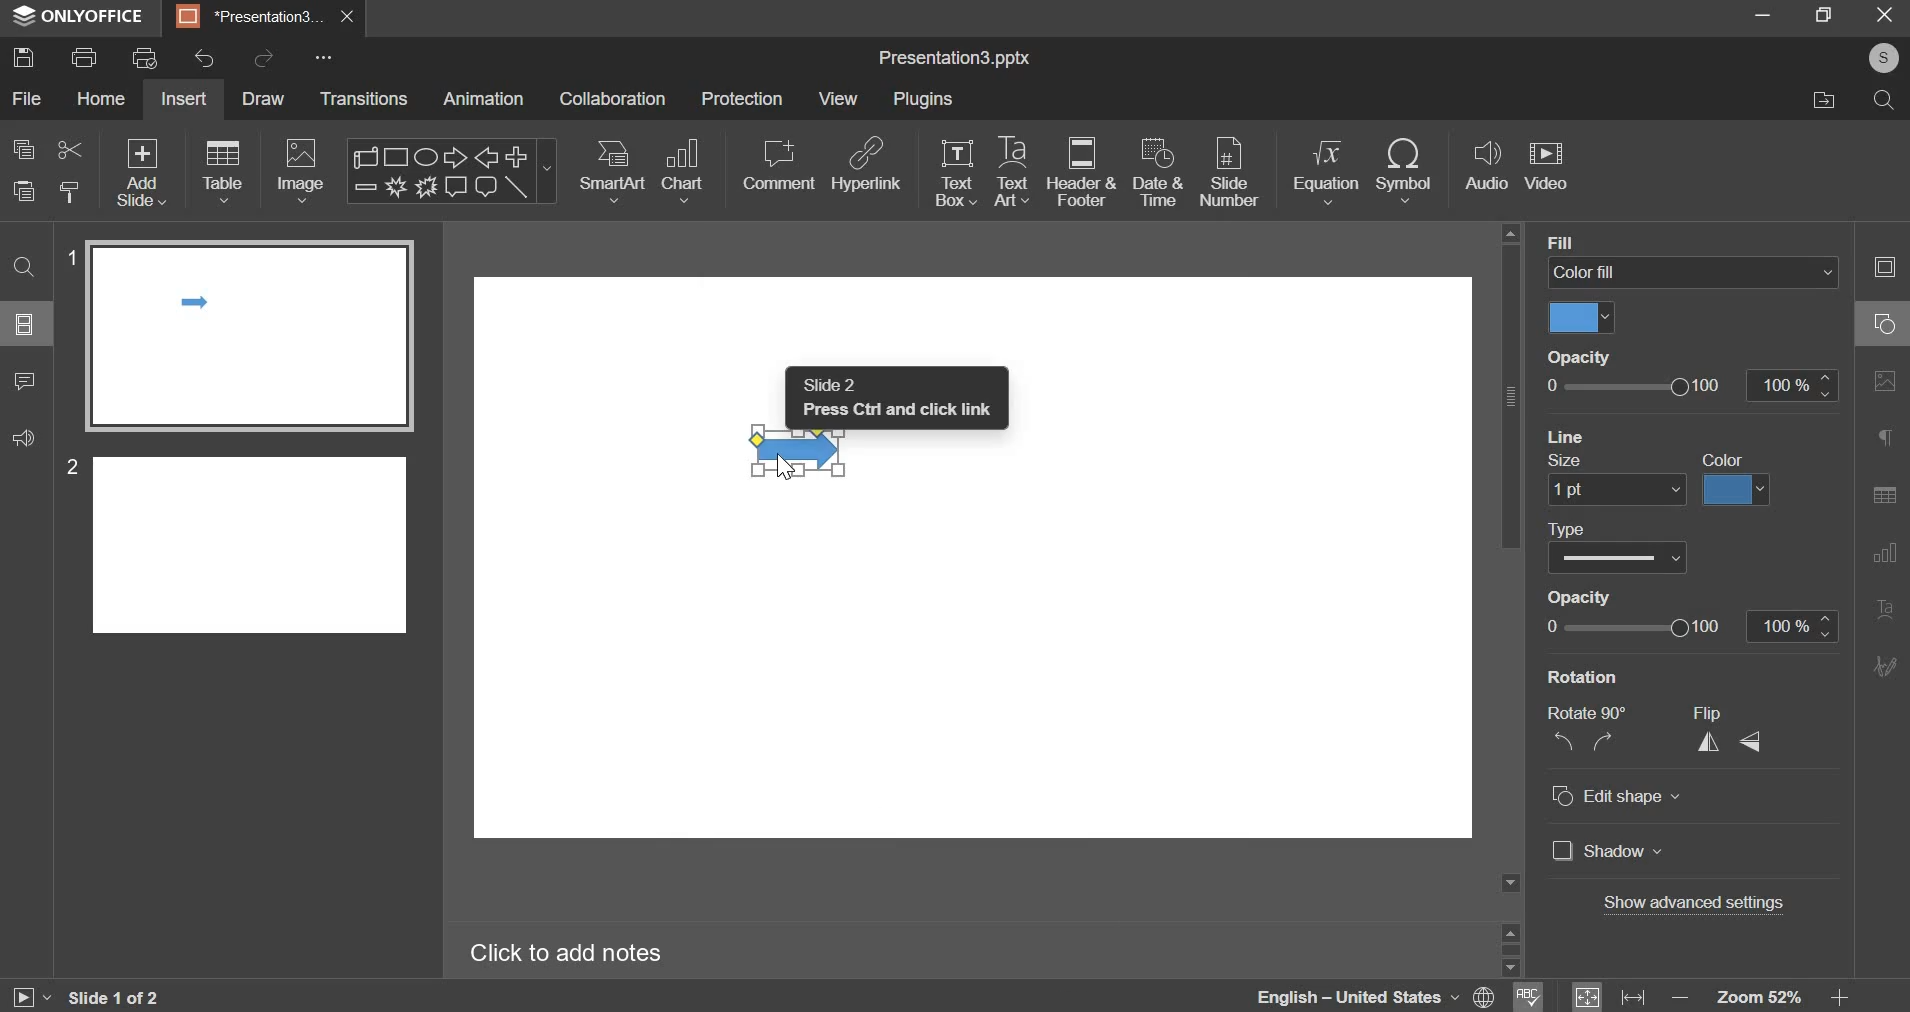  What do you see at coordinates (364, 186) in the screenshot?
I see `minus` at bounding box center [364, 186].